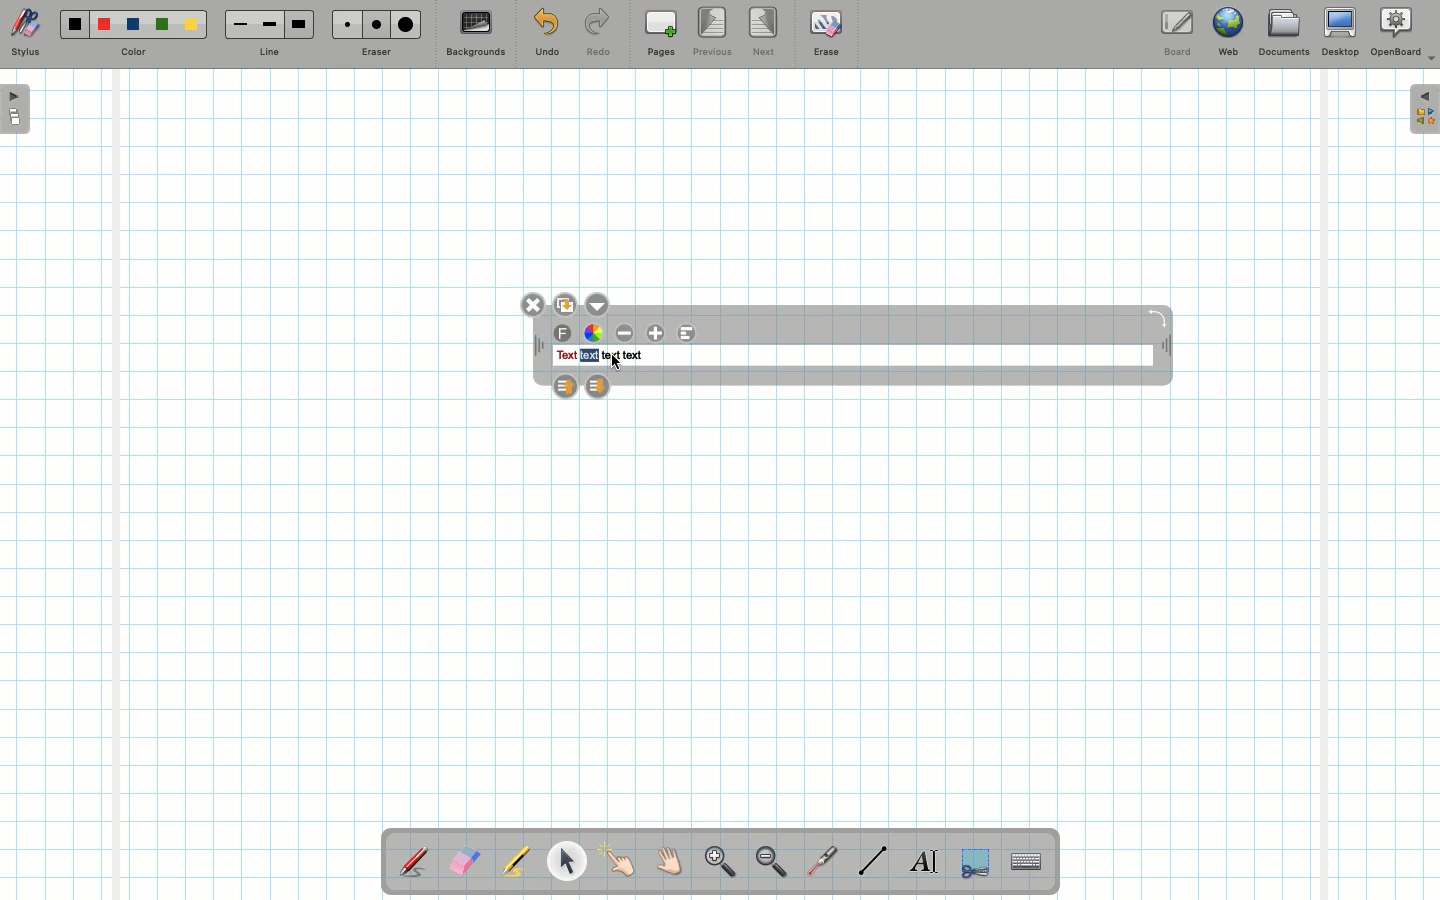 The width and height of the screenshot is (1440, 900). What do you see at coordinates (597, 302) in the screenshot?
I see `Options` at bounding box center [597, 302].